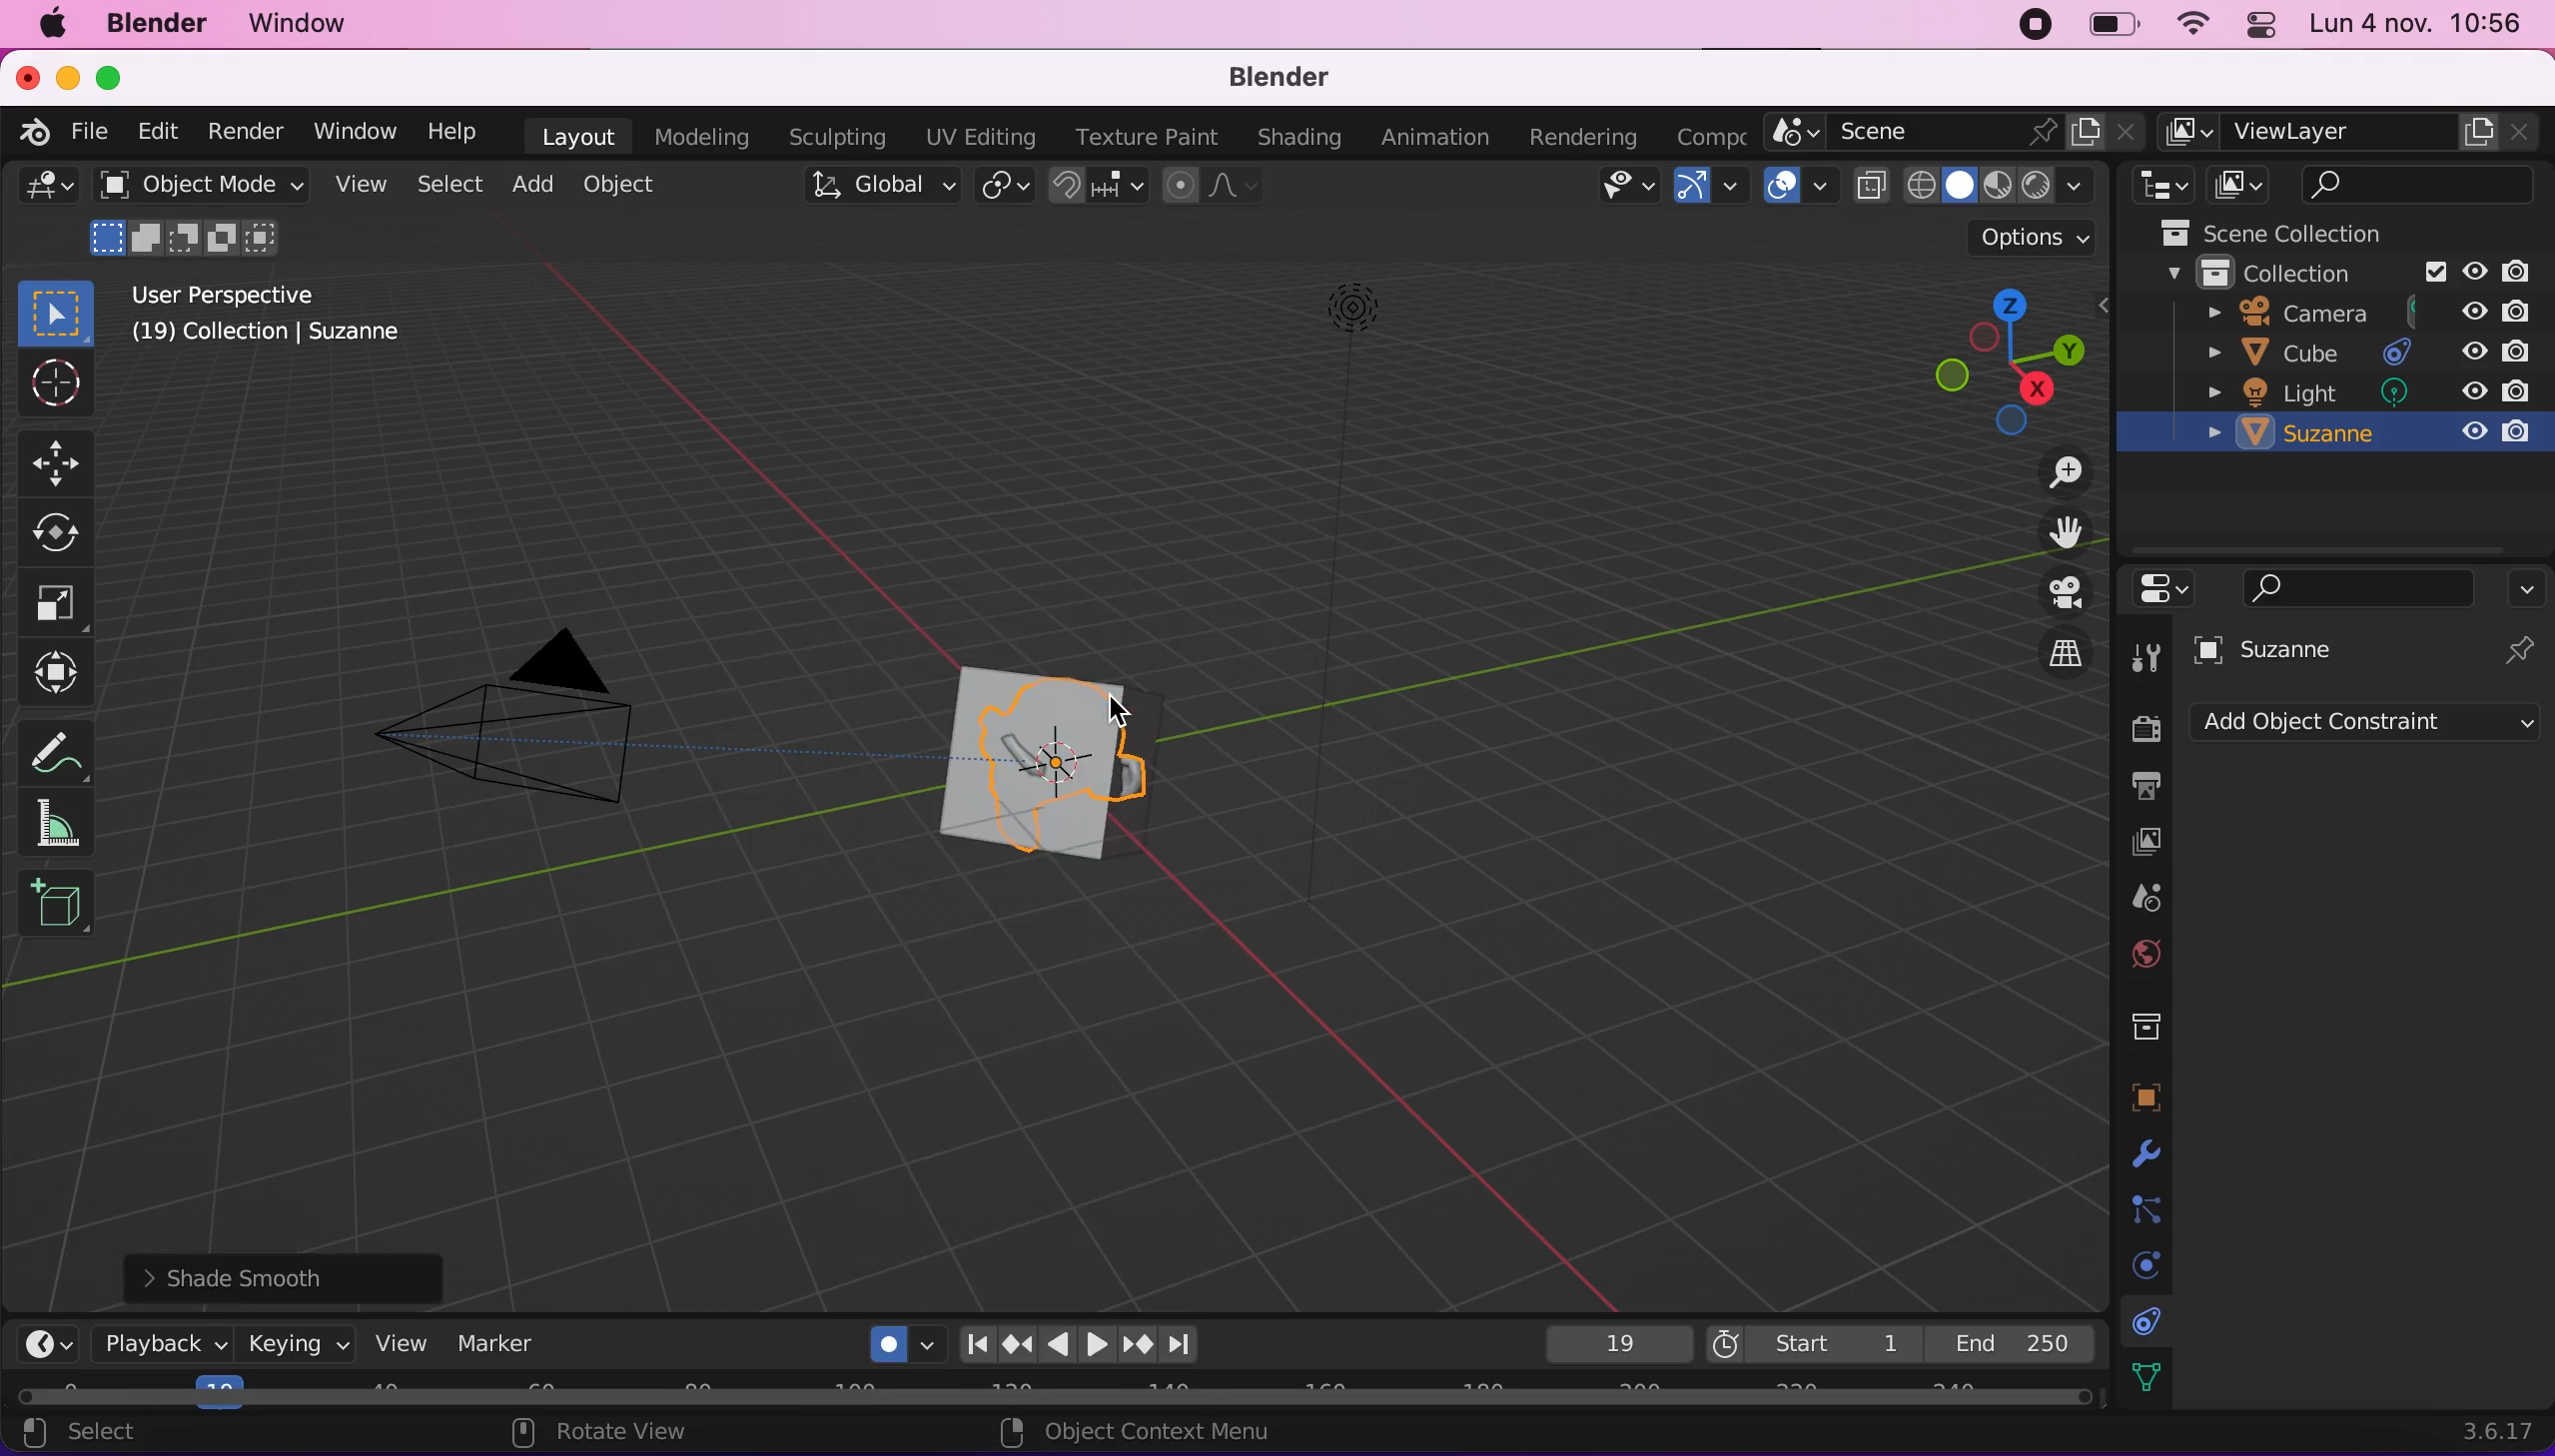 The height and width of the screenshot is (1456, 2555). Describe the element at coordinates (56, 751) in the screenshot. I see `annotate` at that location.